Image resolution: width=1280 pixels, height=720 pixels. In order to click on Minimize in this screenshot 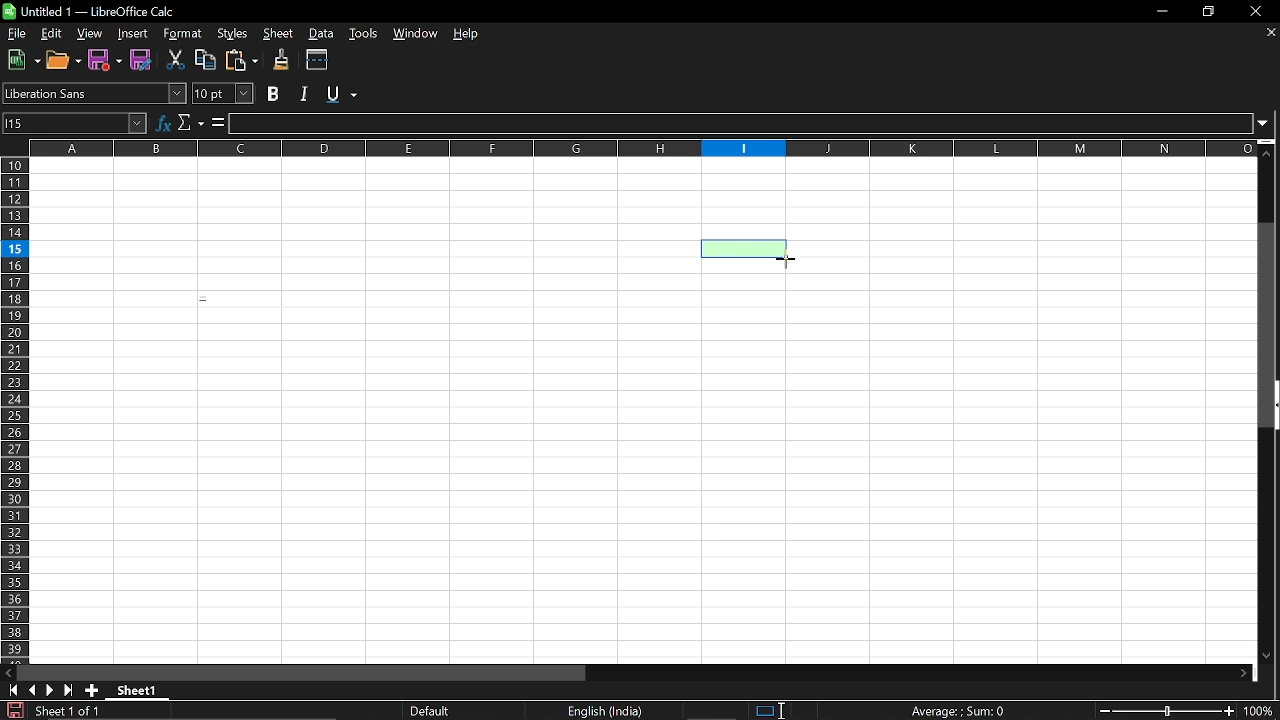, I will do `click(1162, 11)`.